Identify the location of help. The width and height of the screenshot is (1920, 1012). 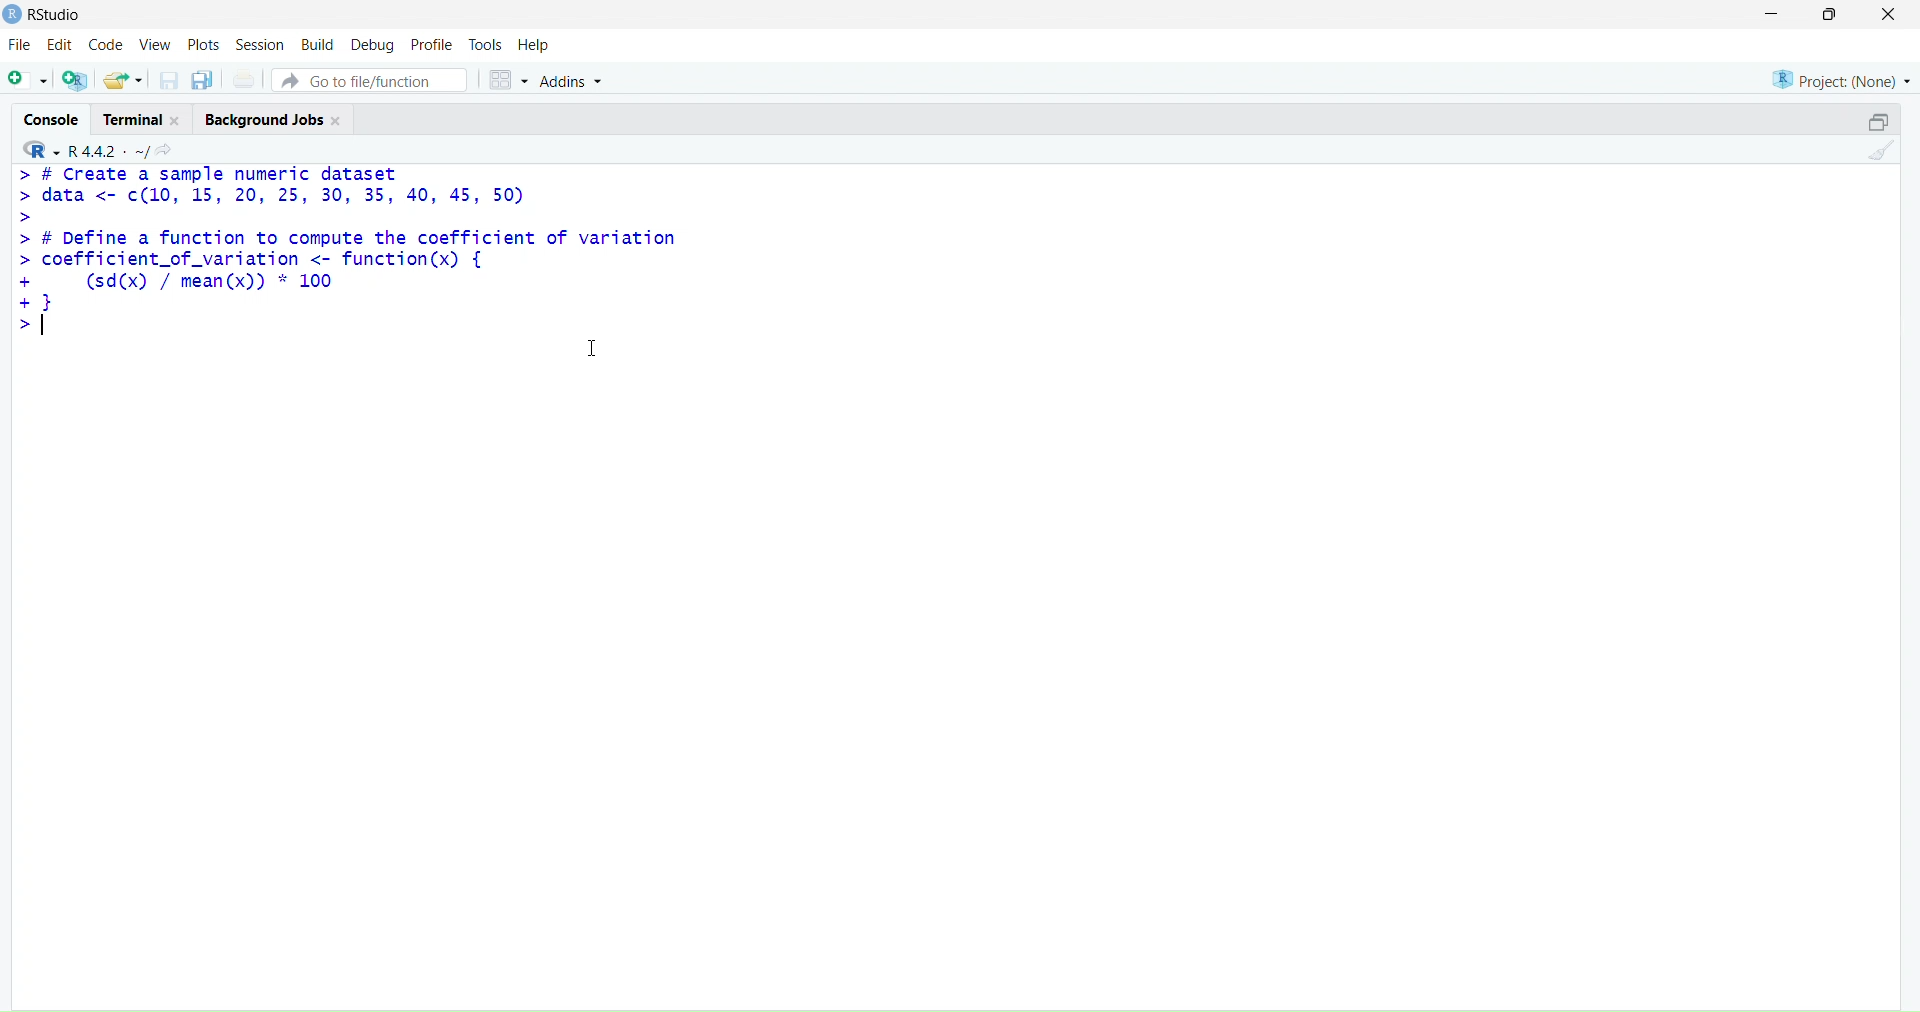
(534, 46).